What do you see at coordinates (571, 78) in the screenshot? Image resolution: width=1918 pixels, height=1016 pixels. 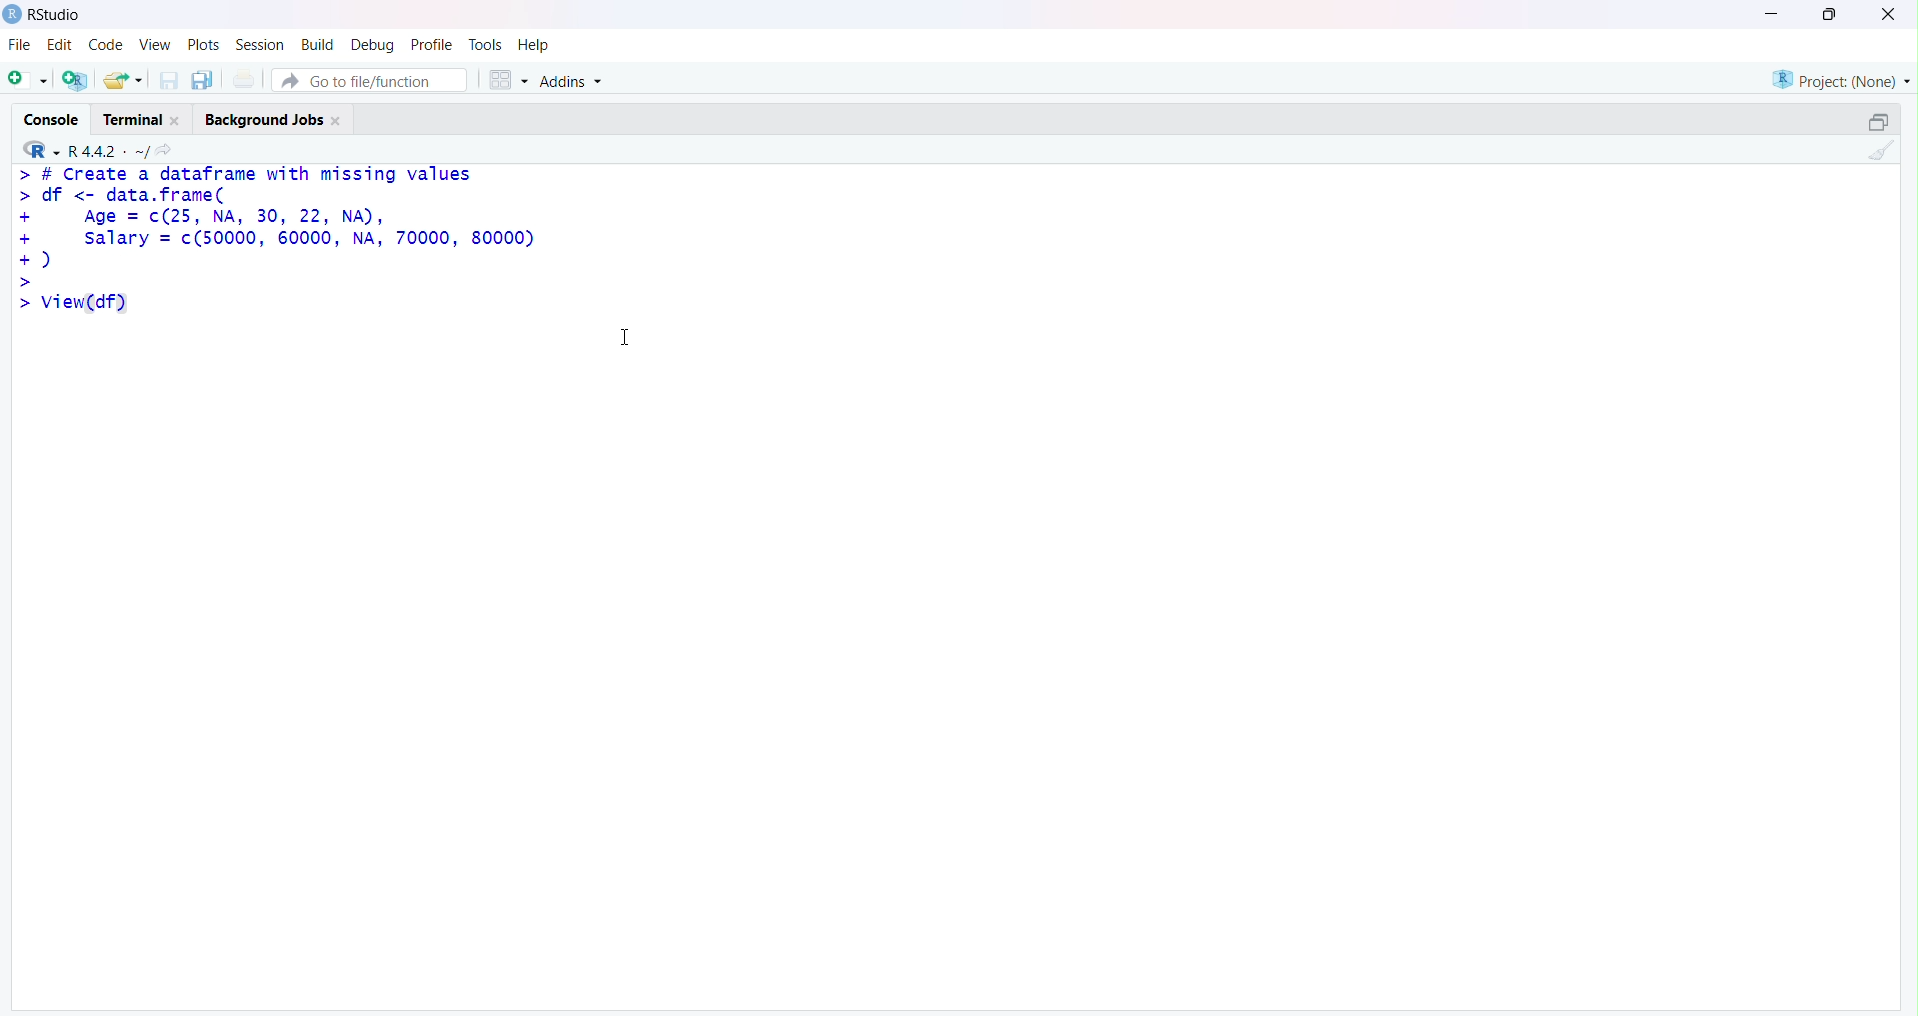 I see `Addins` at bounding box center [571, 78].